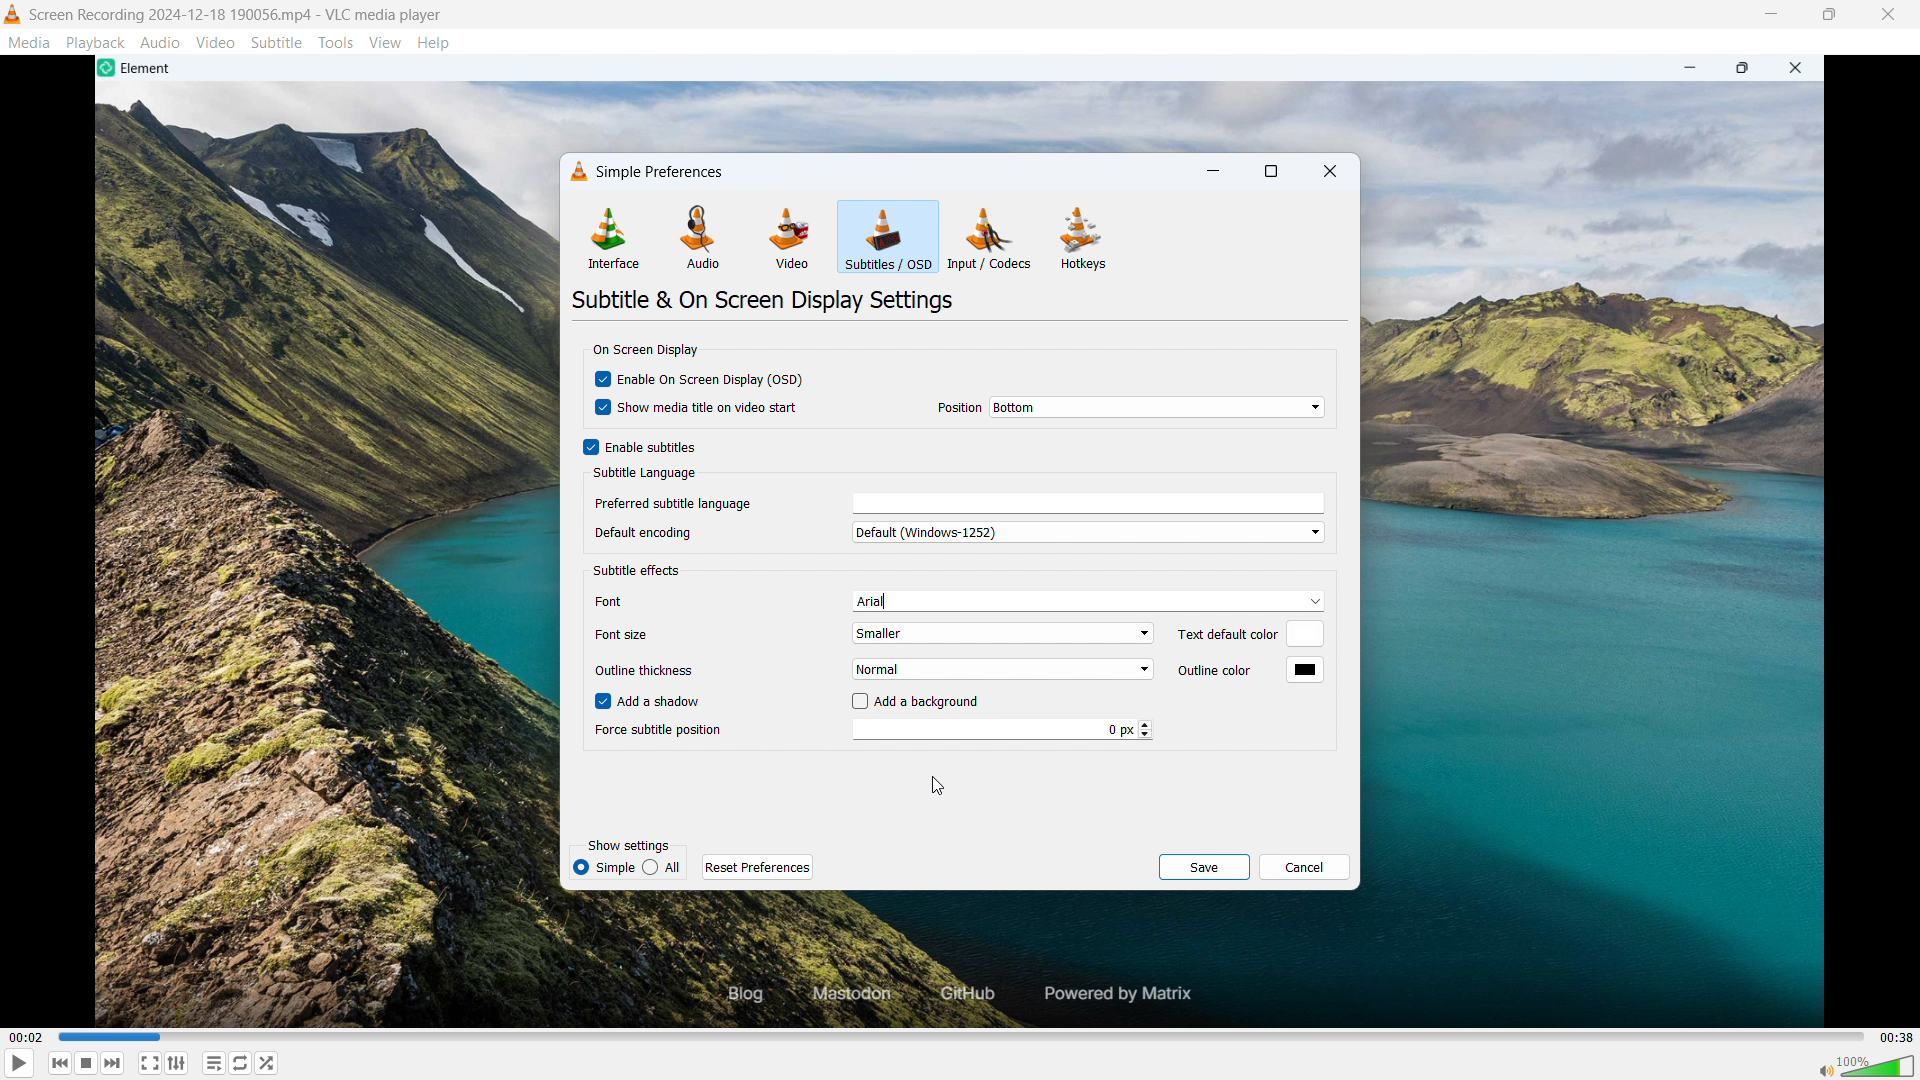  Describe the element at coordinates (1865, 1066) in the screenshot. I see `sound bar` at that location.